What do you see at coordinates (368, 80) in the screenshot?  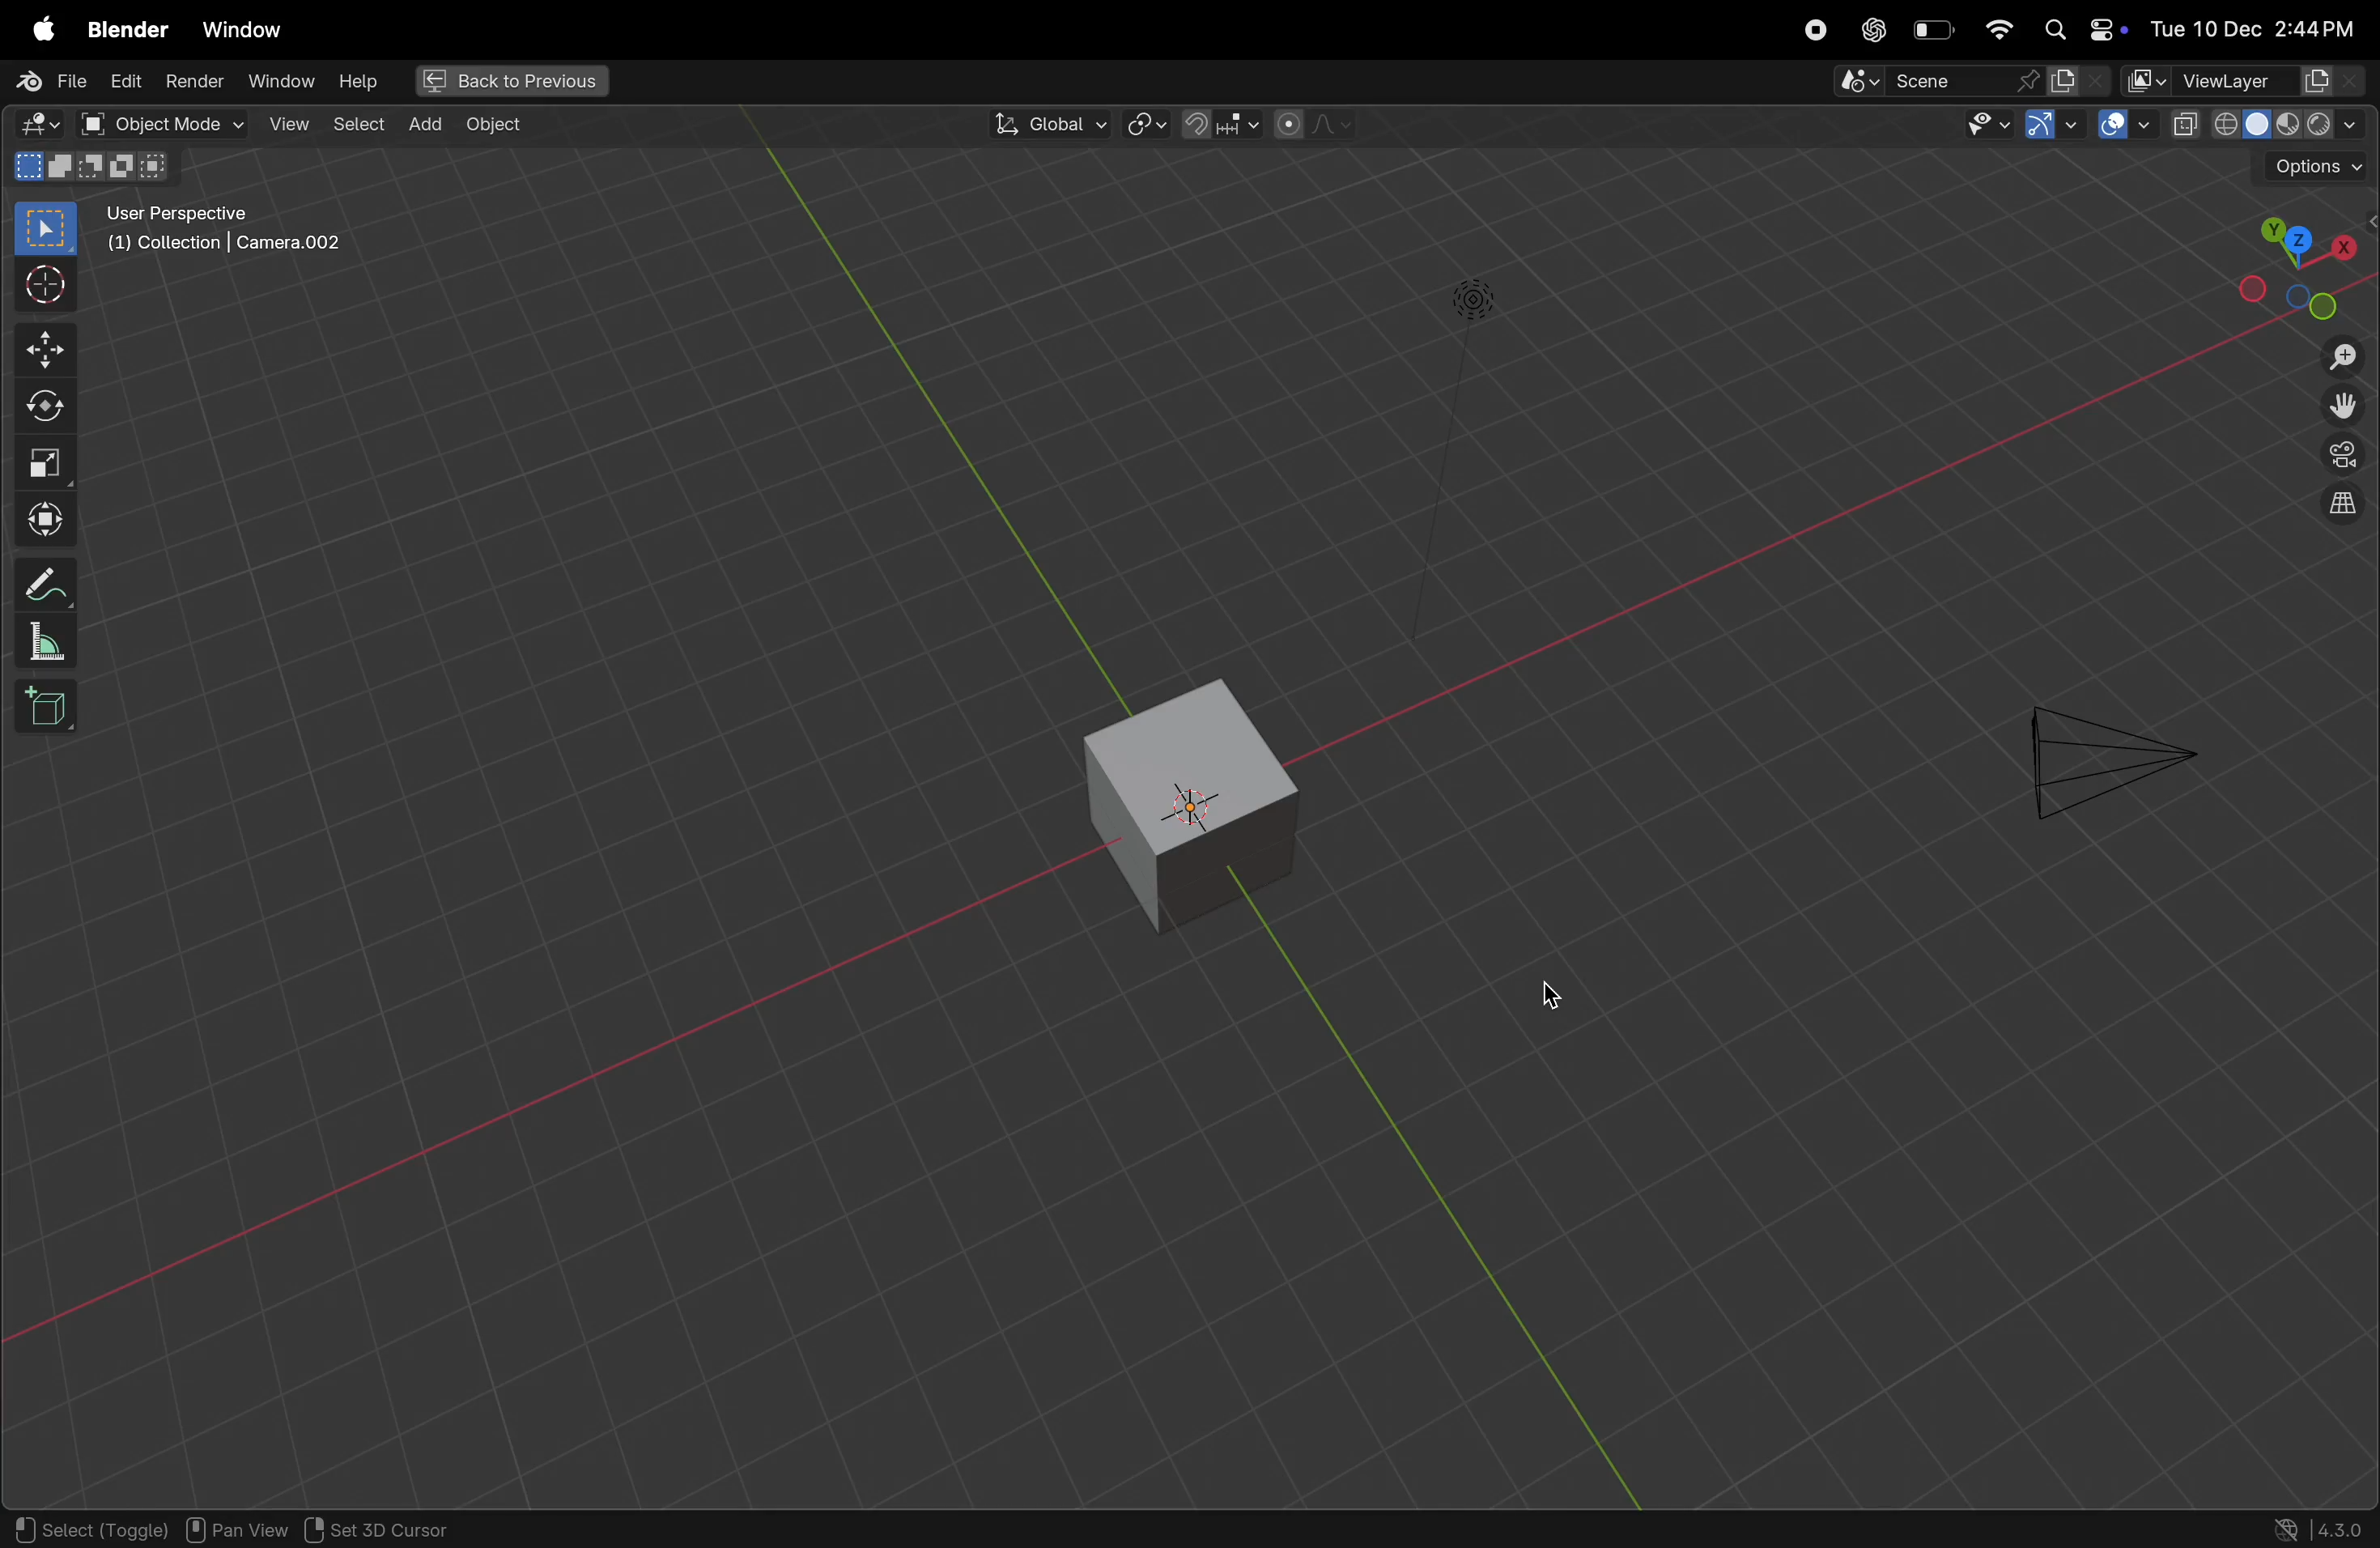 I see `help` at bounding box center [368, 80].